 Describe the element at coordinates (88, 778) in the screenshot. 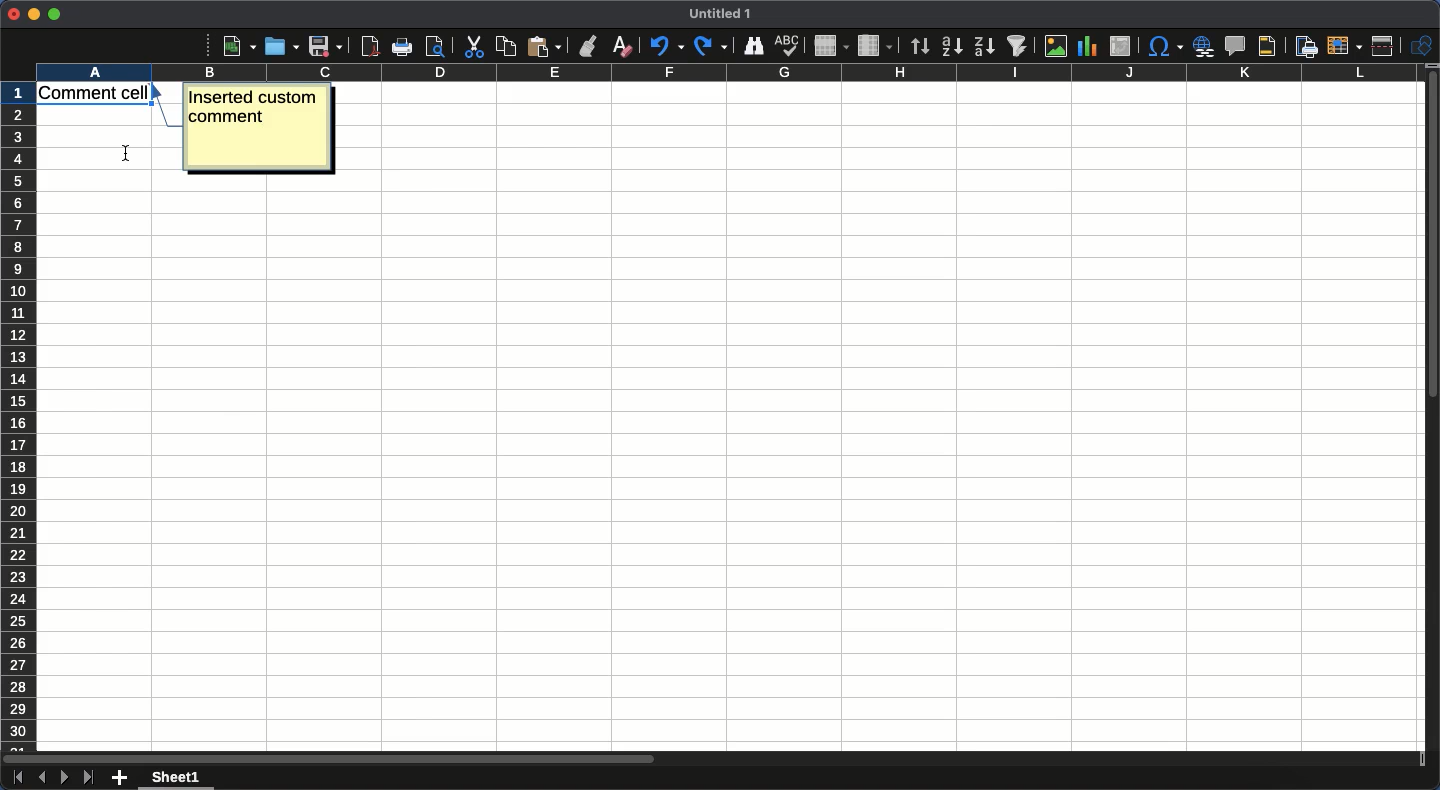

I see `Last sheet` at that location.